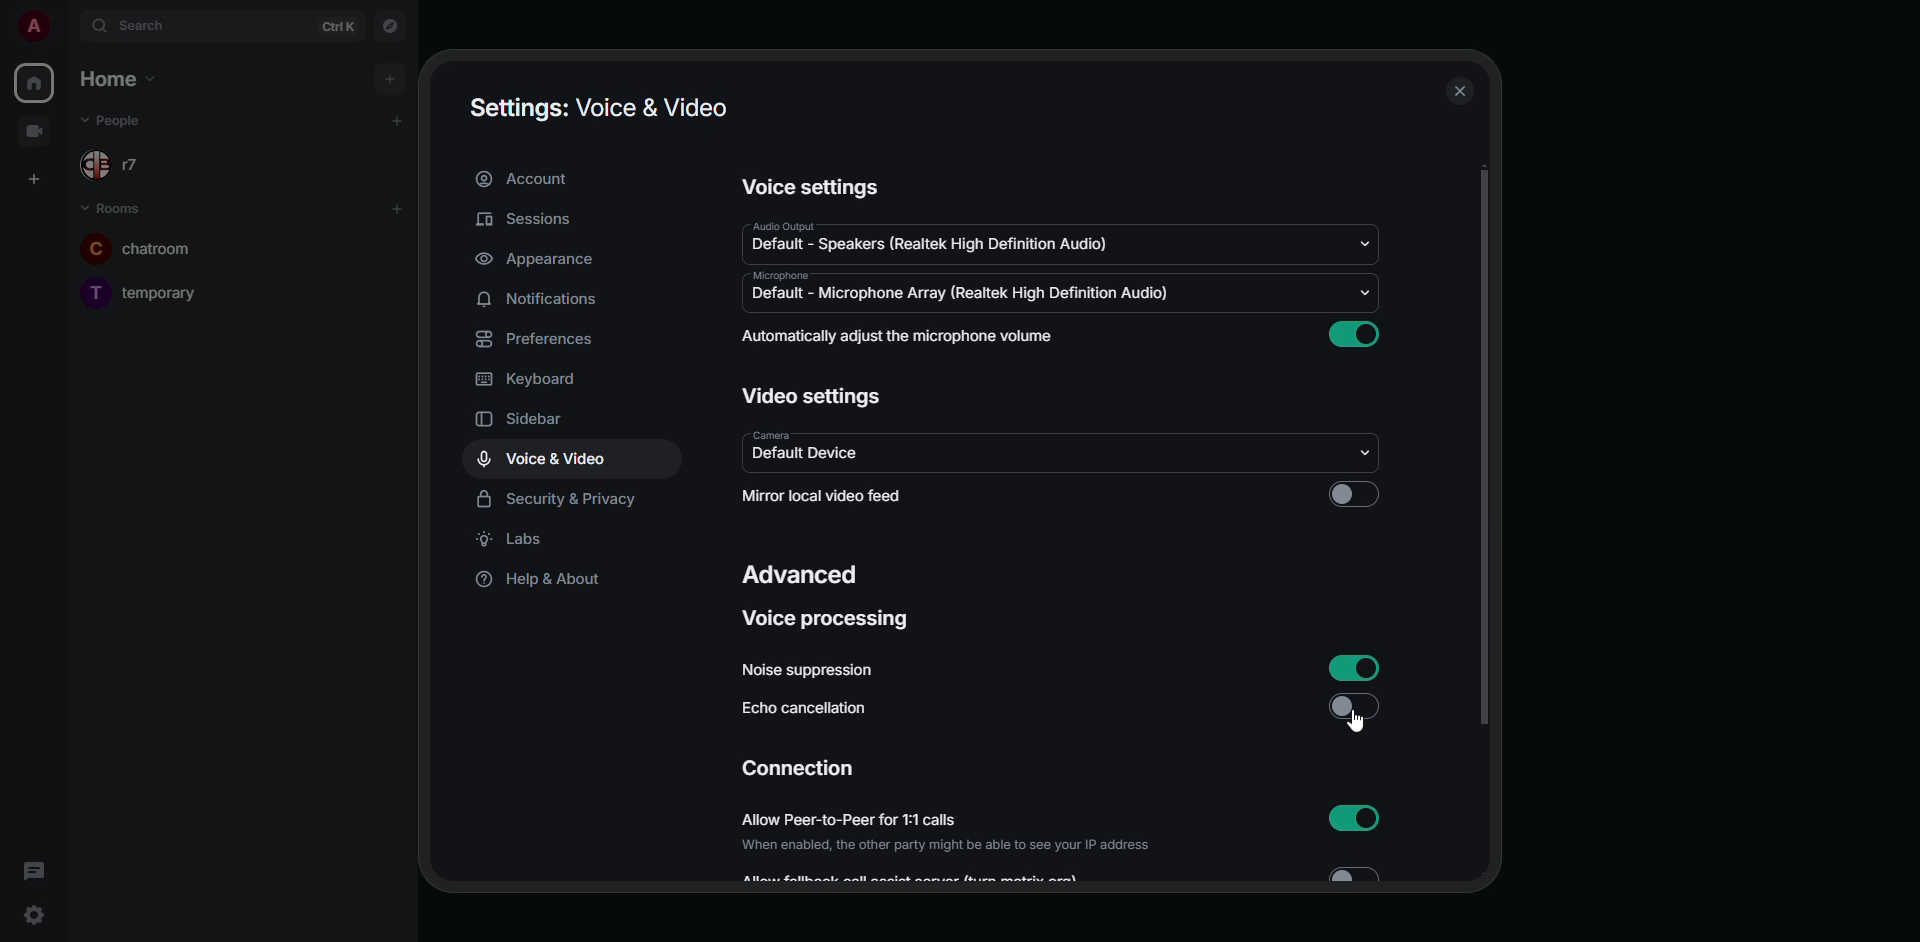 This screenshot has width=1920, height=942. Describe the element at coordinates (805, 670) in the screenshot. I see `noise suppression` at that location.